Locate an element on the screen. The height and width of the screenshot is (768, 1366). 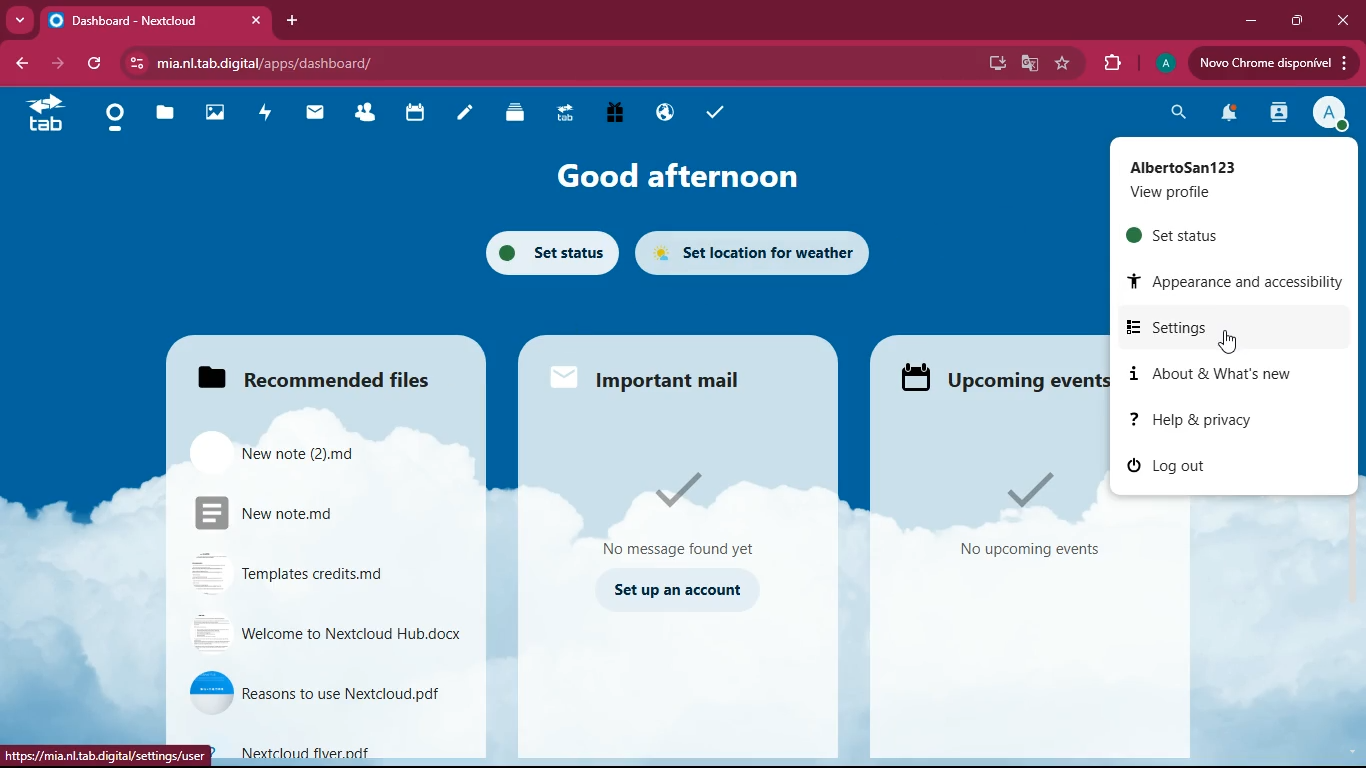
favourite is located at coordinates (1065, 64).